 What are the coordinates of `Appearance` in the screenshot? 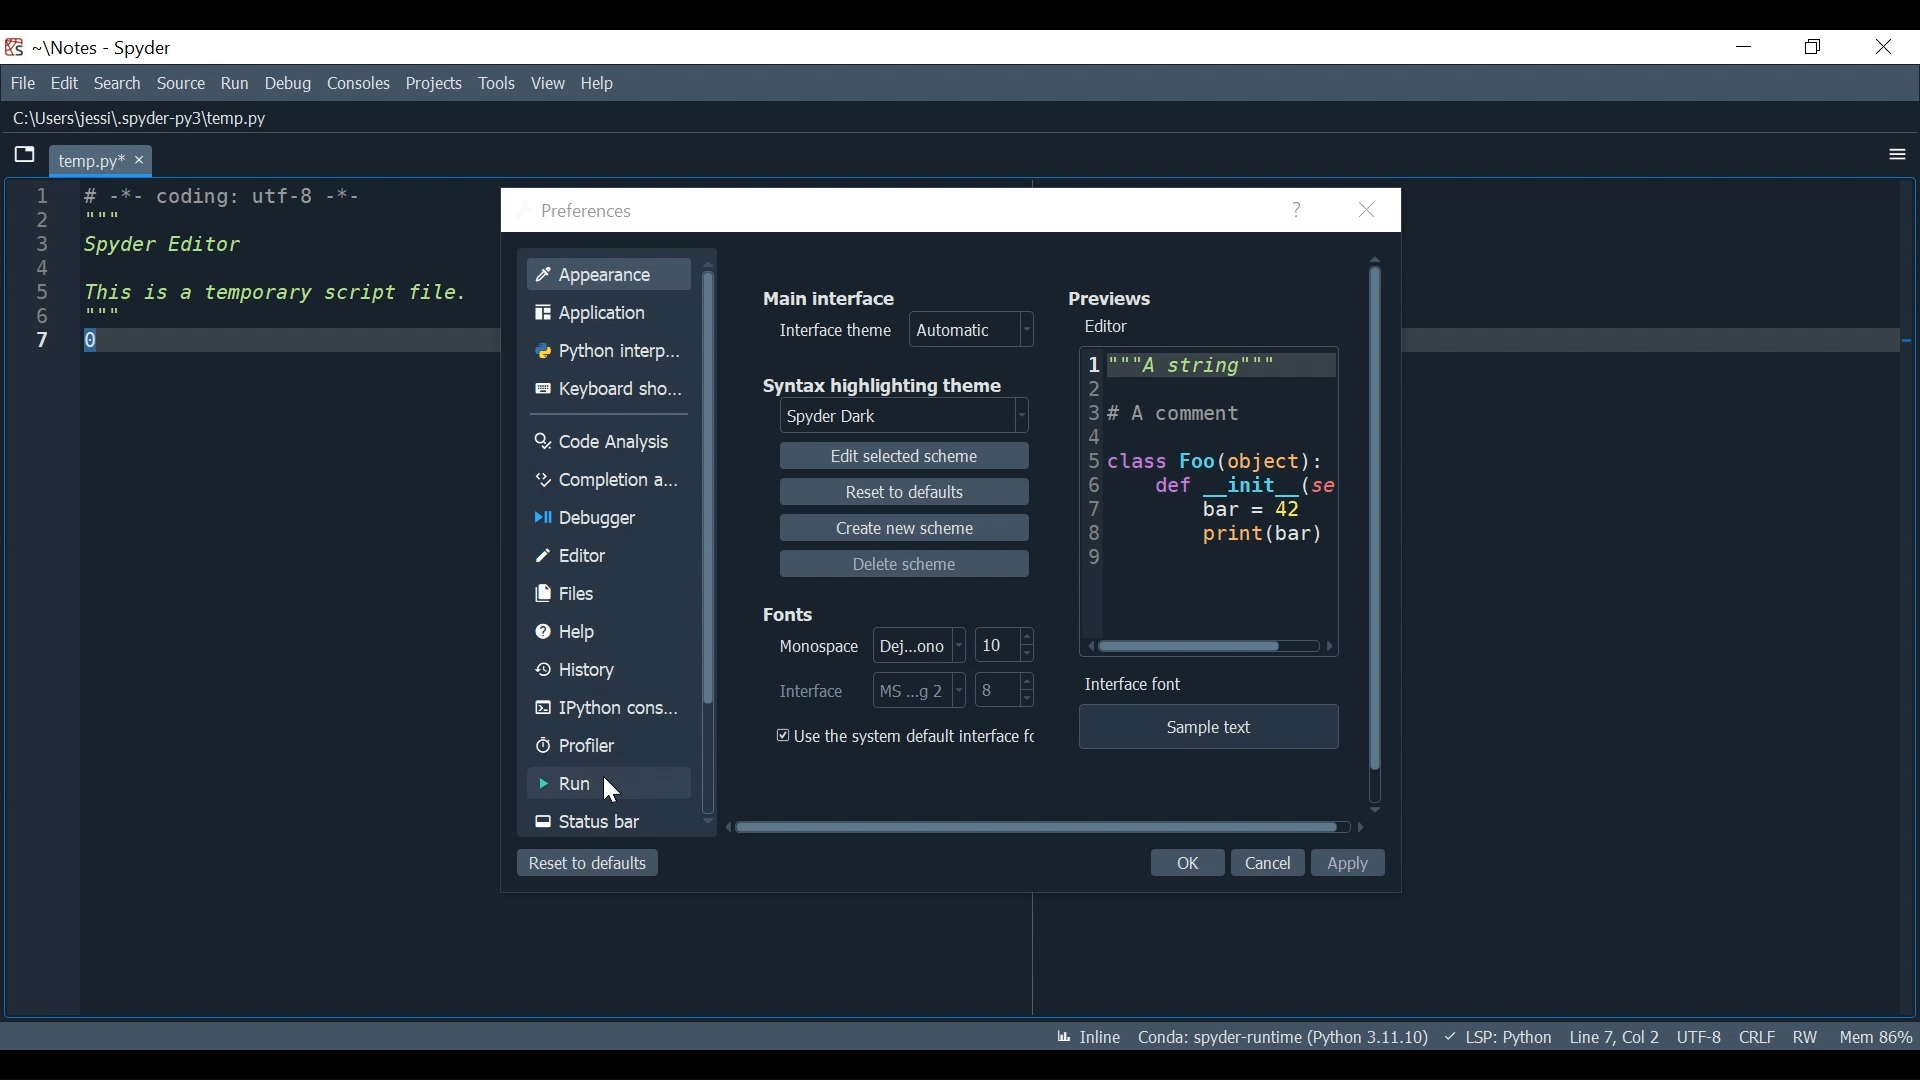 It's located at (612, 274).